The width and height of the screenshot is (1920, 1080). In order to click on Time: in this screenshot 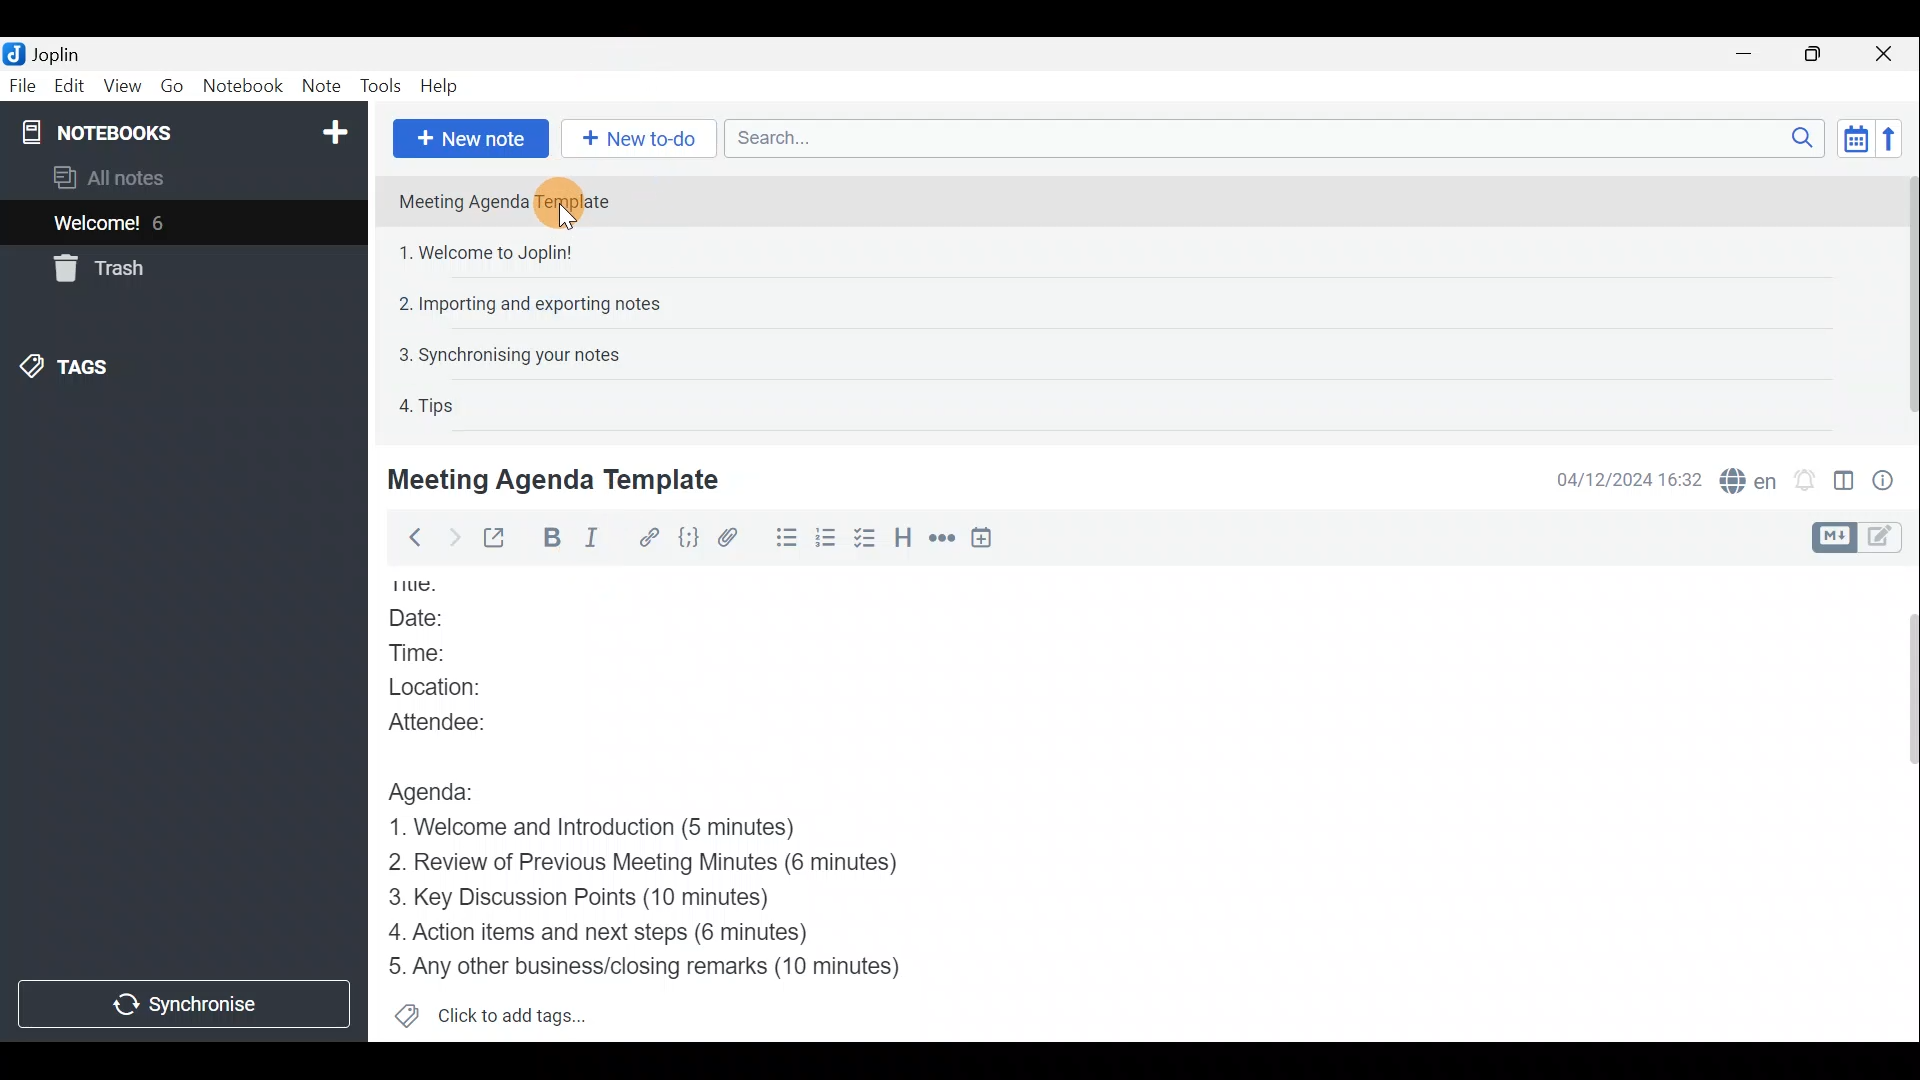, I will do `click(428, 653)`.